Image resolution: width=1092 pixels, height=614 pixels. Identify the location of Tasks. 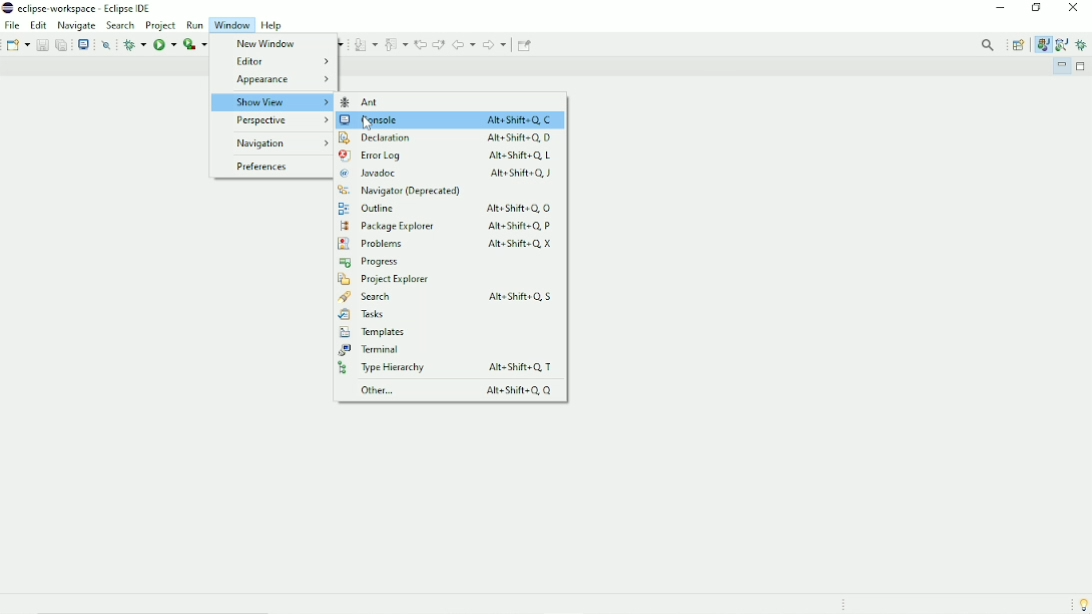
(362, 315).